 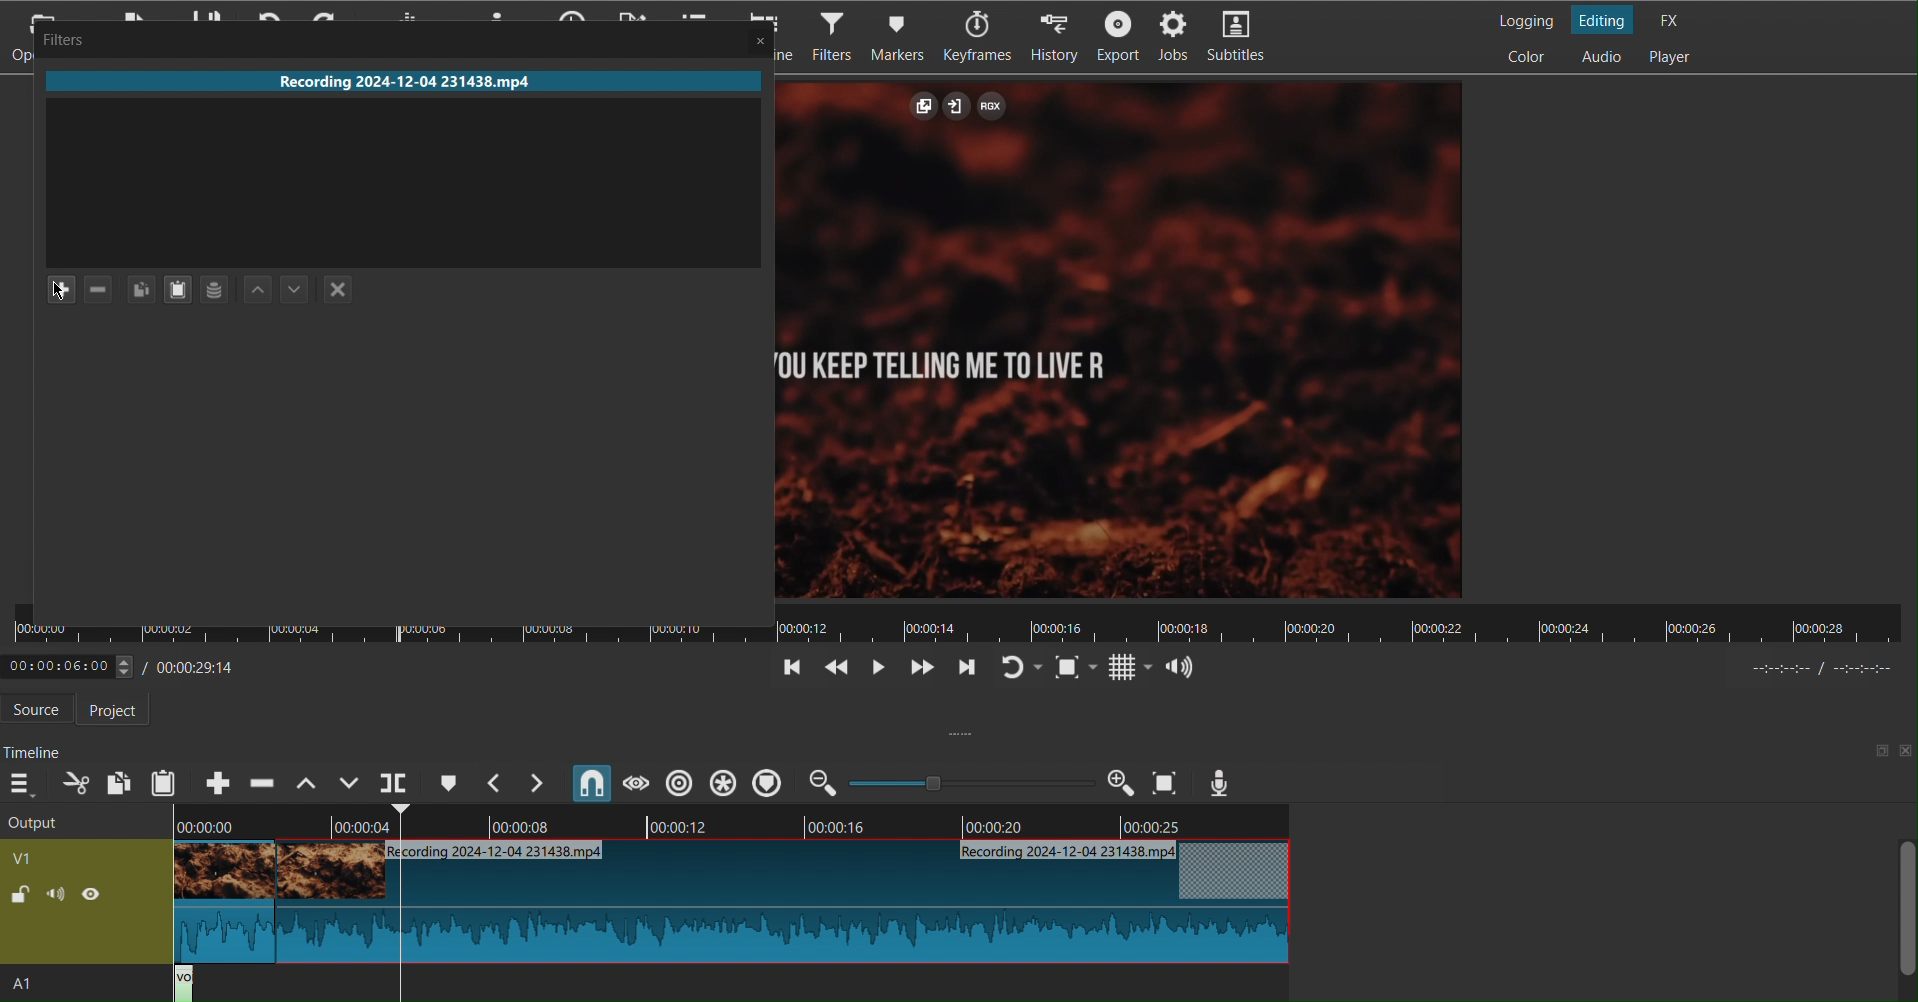 What do you see at coordinates (756, 38) in the screenshot?
I see `Close` at bounding box center [756, 38].